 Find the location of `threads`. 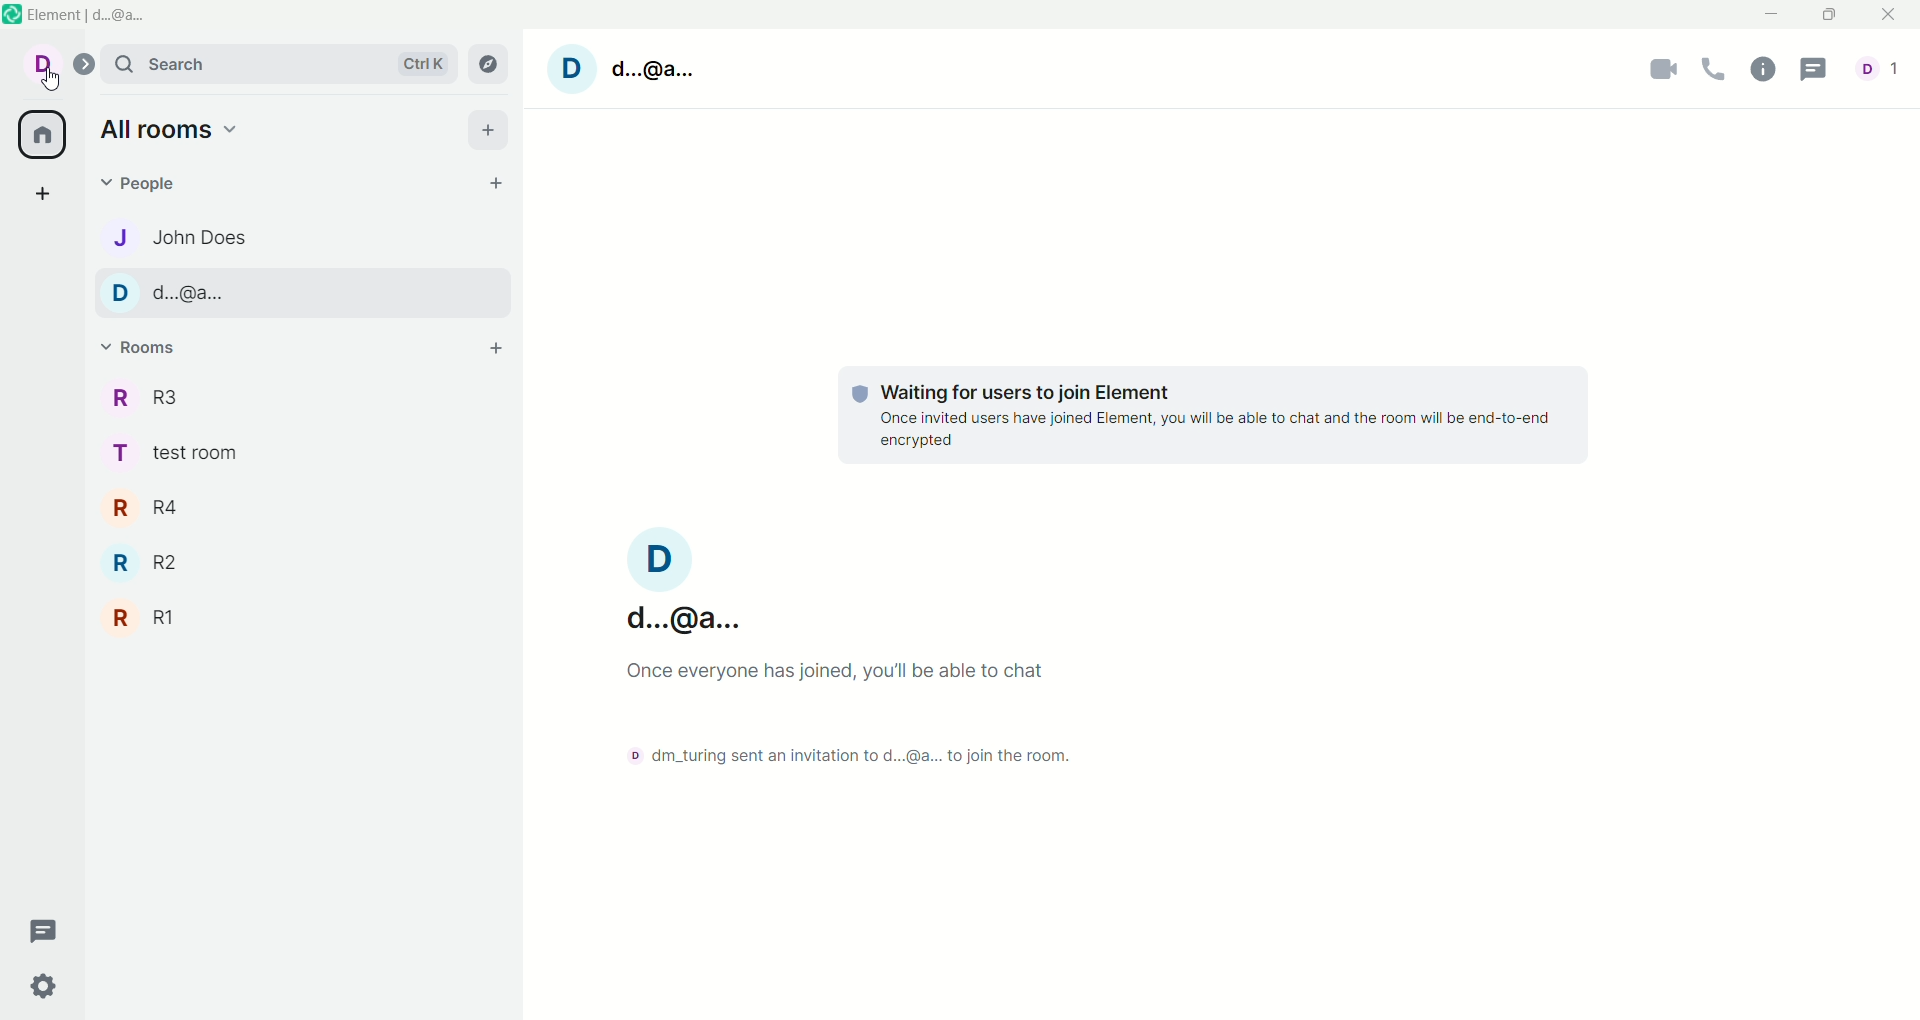

threads is located at coordinates (44, 927).